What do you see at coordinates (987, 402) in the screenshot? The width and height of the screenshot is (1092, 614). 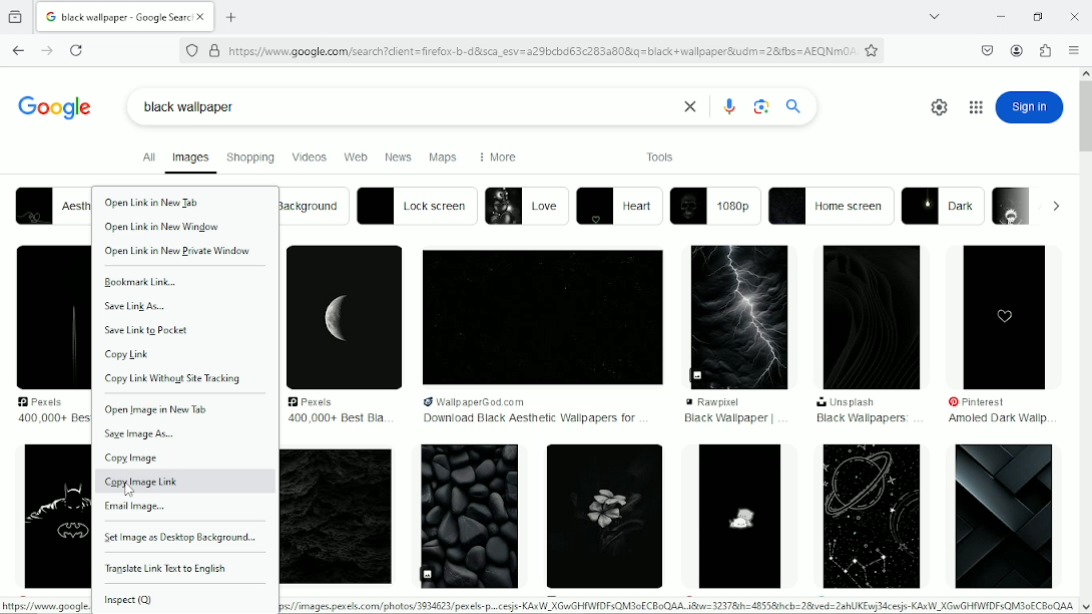 I see `pinterest` at bounding box center [987, 402].